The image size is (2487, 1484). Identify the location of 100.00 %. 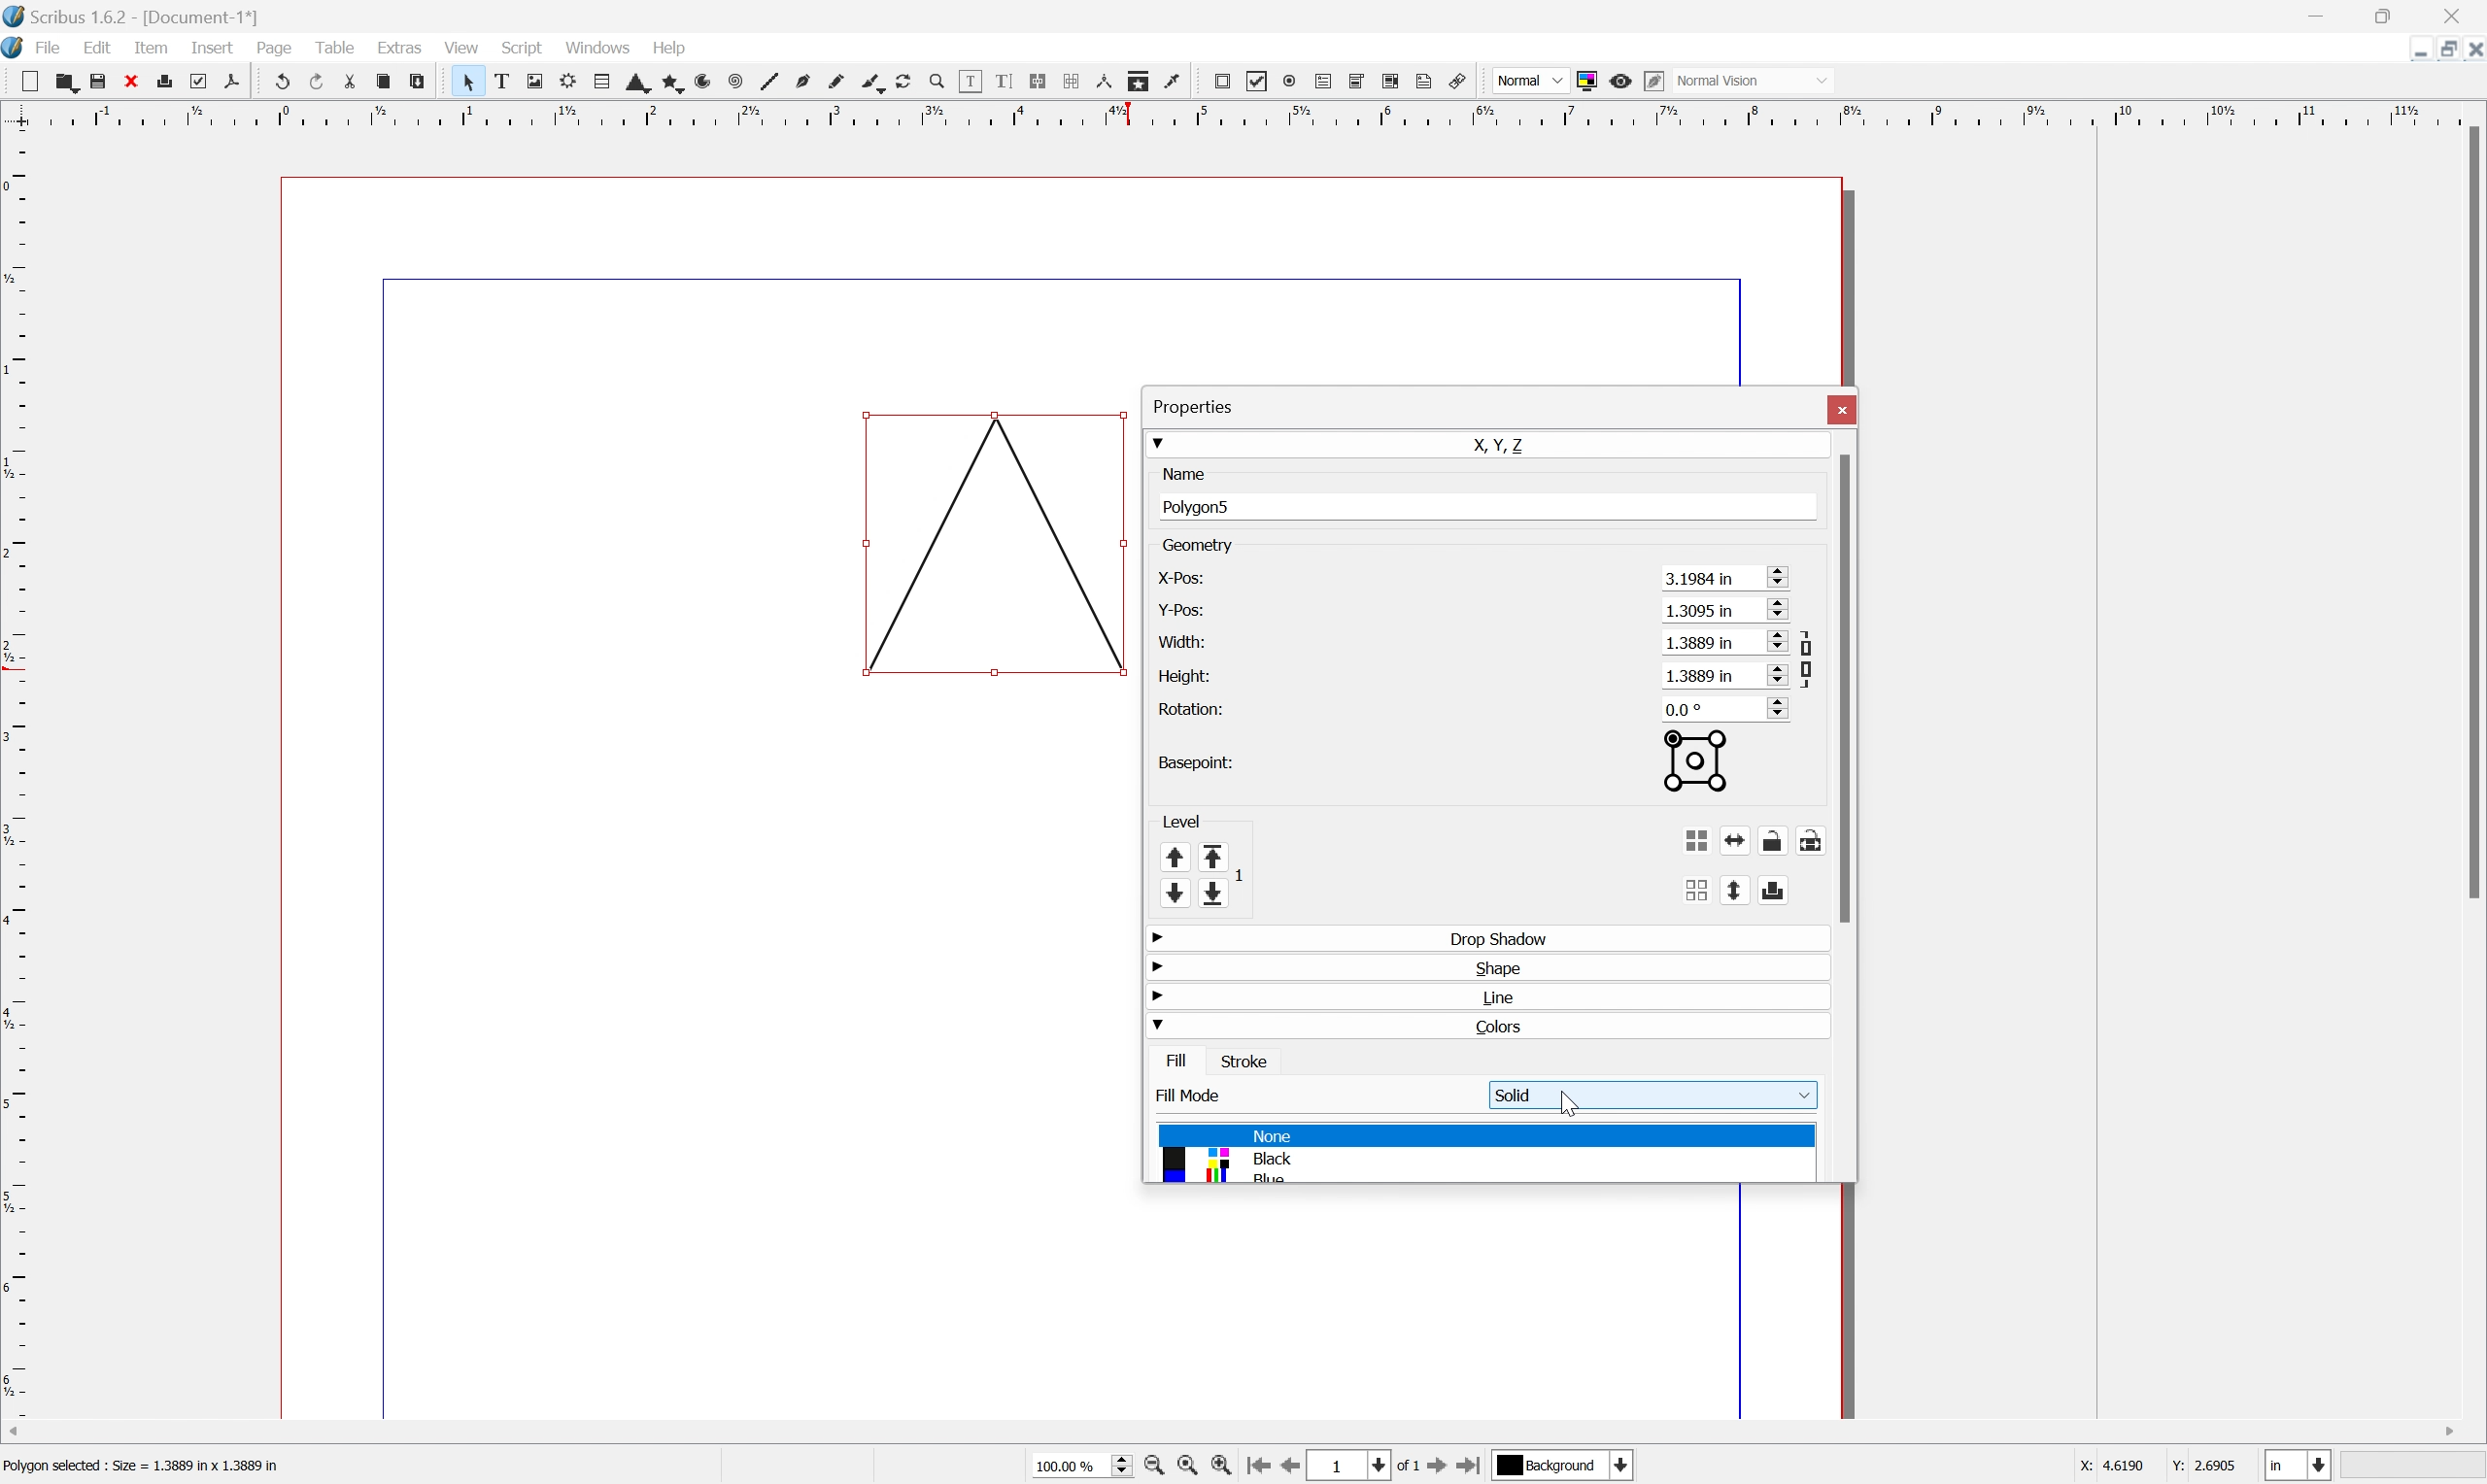
(1070, 1467).